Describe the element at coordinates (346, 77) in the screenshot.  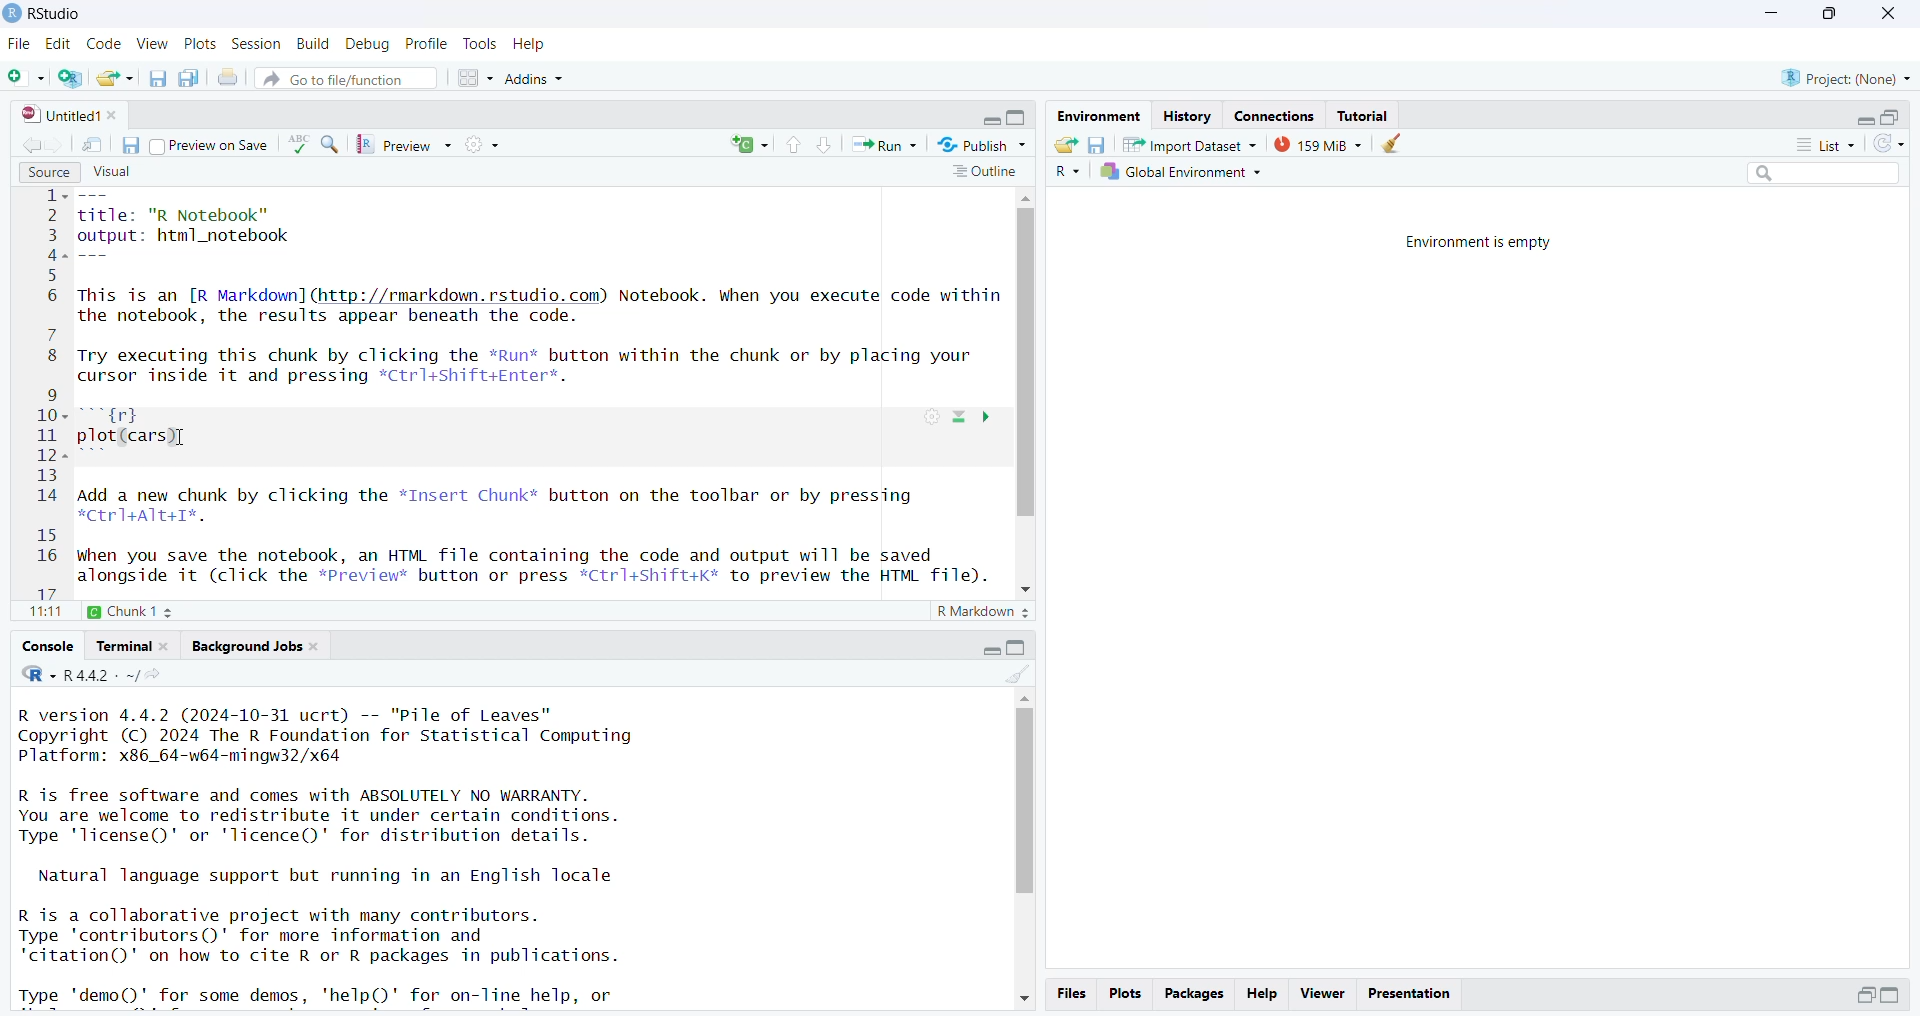
I see `go to file/function` at that location.